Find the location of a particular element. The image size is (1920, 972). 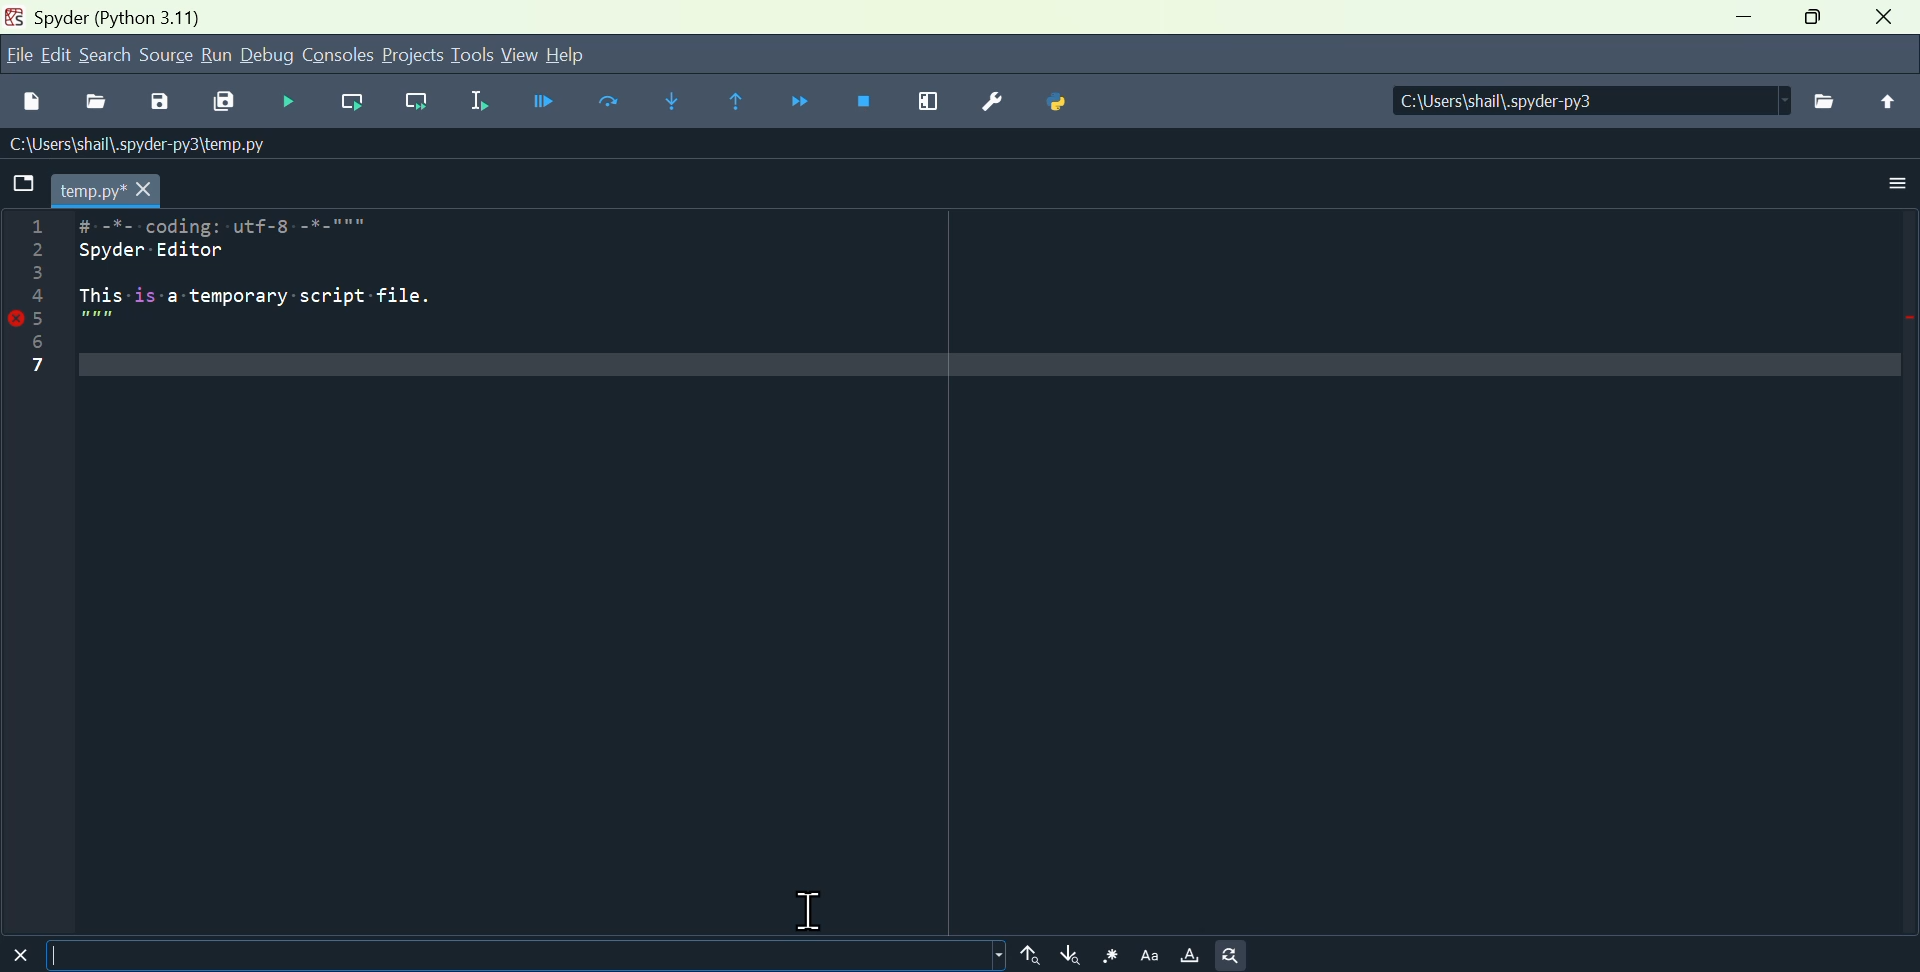

Only search for wjole words is located at coordinates (1189, 954).